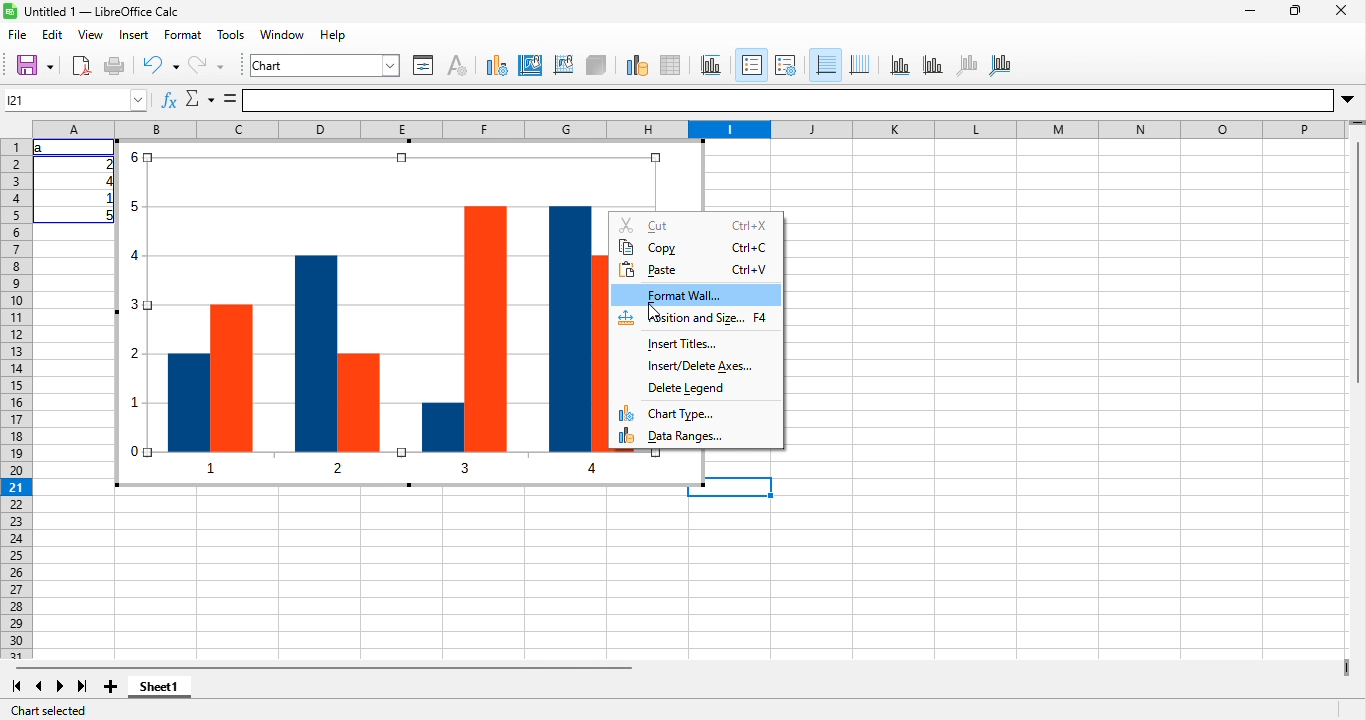 The image size is (1366, 720). Describe the element at coordinates (169, 99) in the screenshot. I see `fx` at that location.